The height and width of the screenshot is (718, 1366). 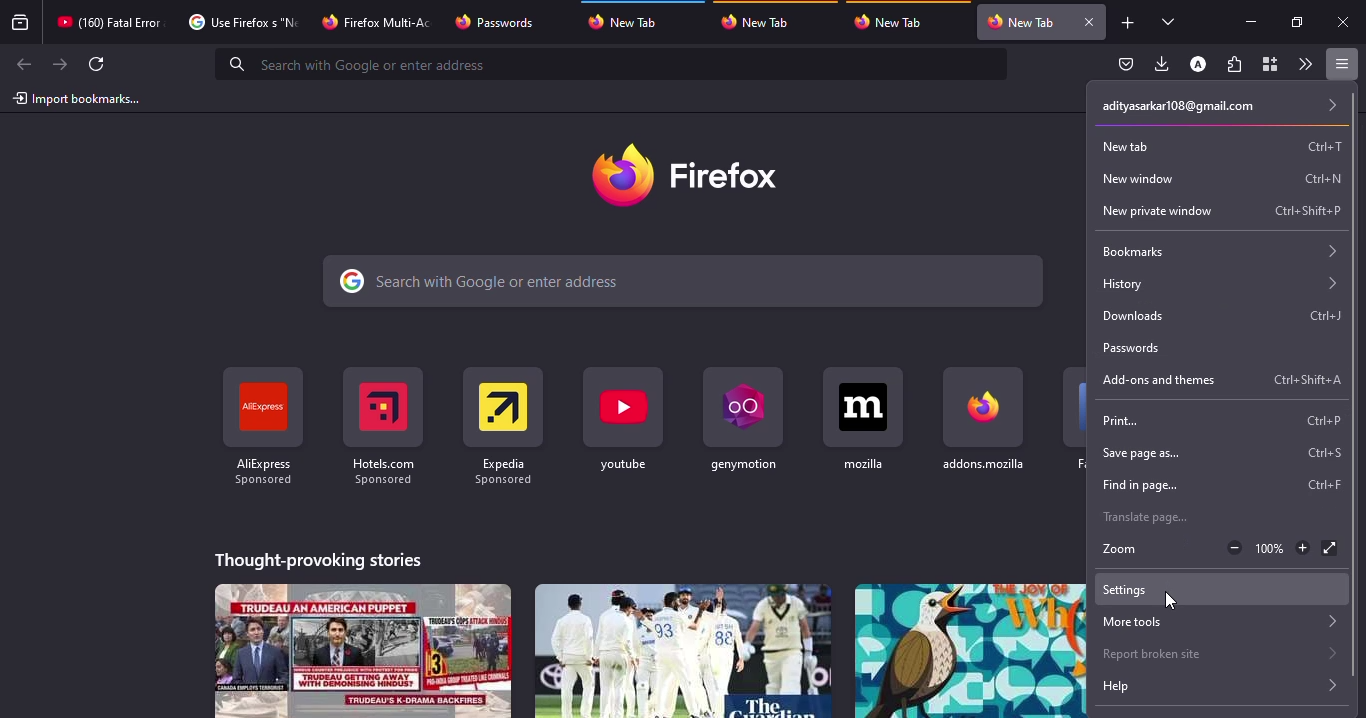 I want to click on stories, so click(x=364, y=650).